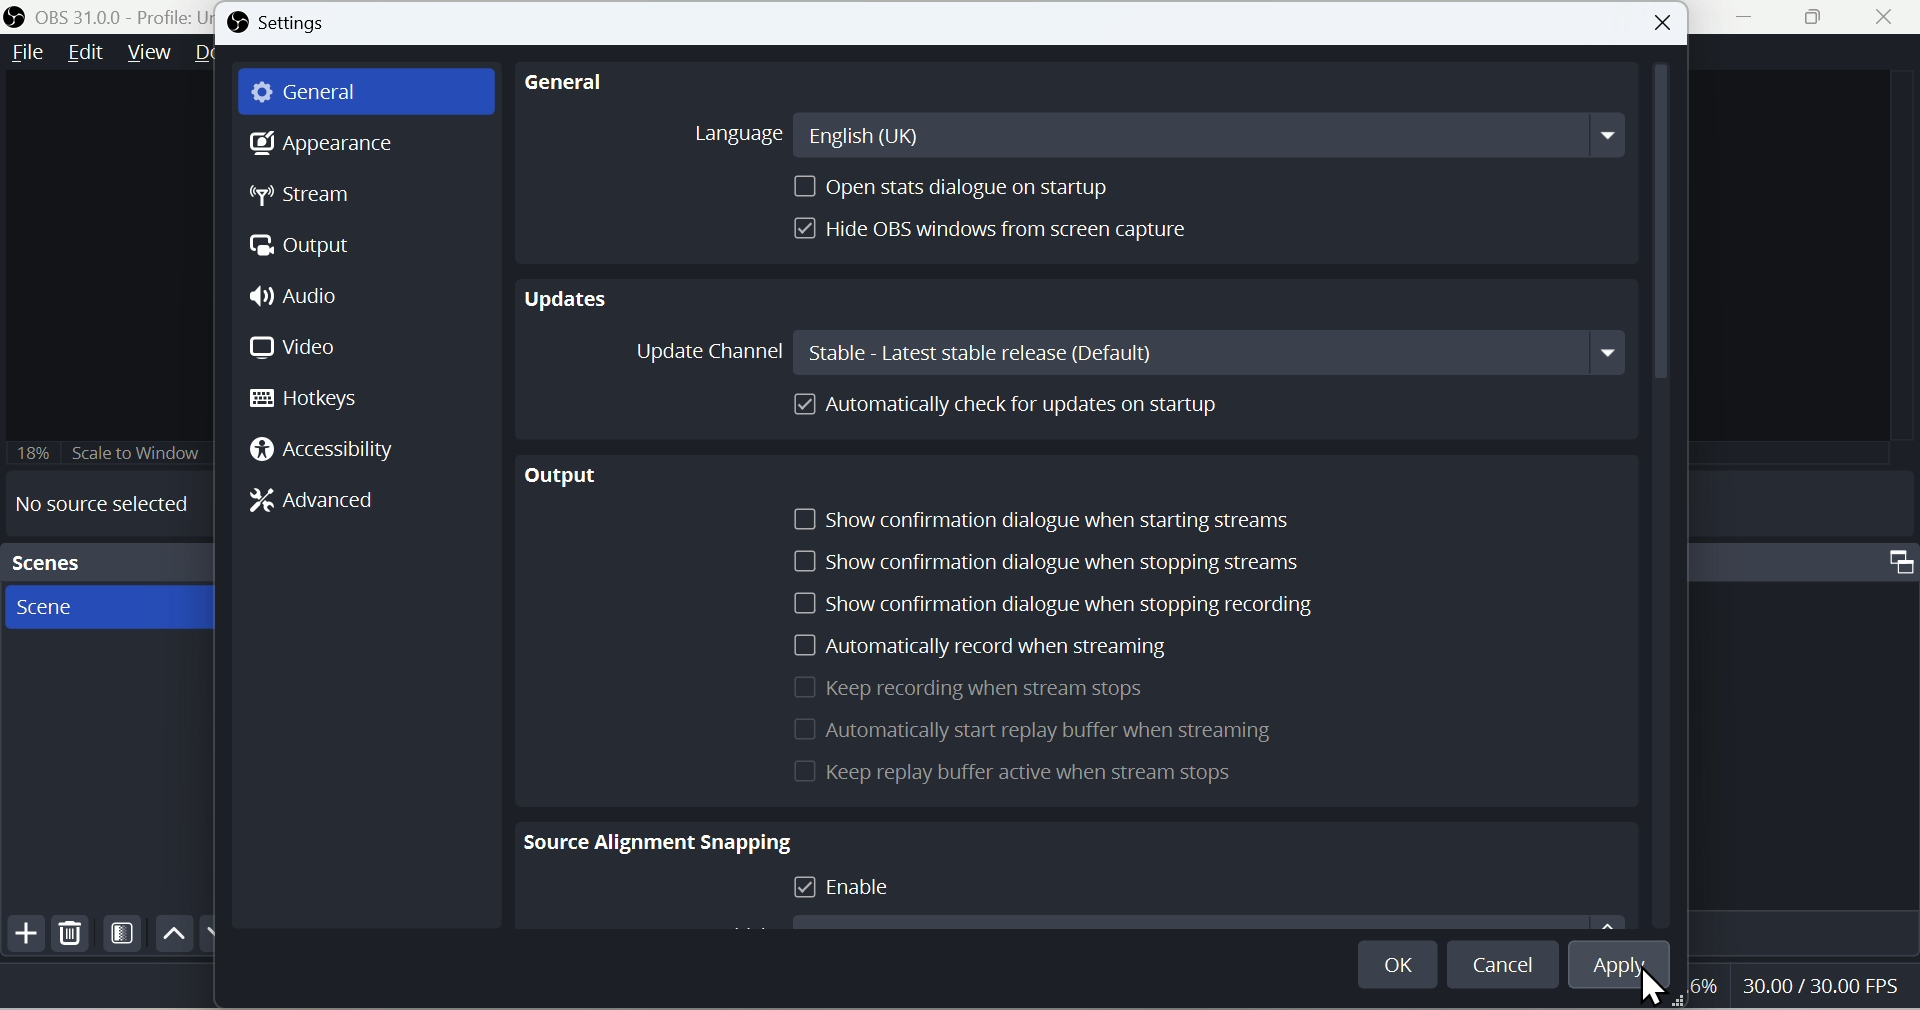  I want to click on 18% Scale to Window, so click(142, 451).